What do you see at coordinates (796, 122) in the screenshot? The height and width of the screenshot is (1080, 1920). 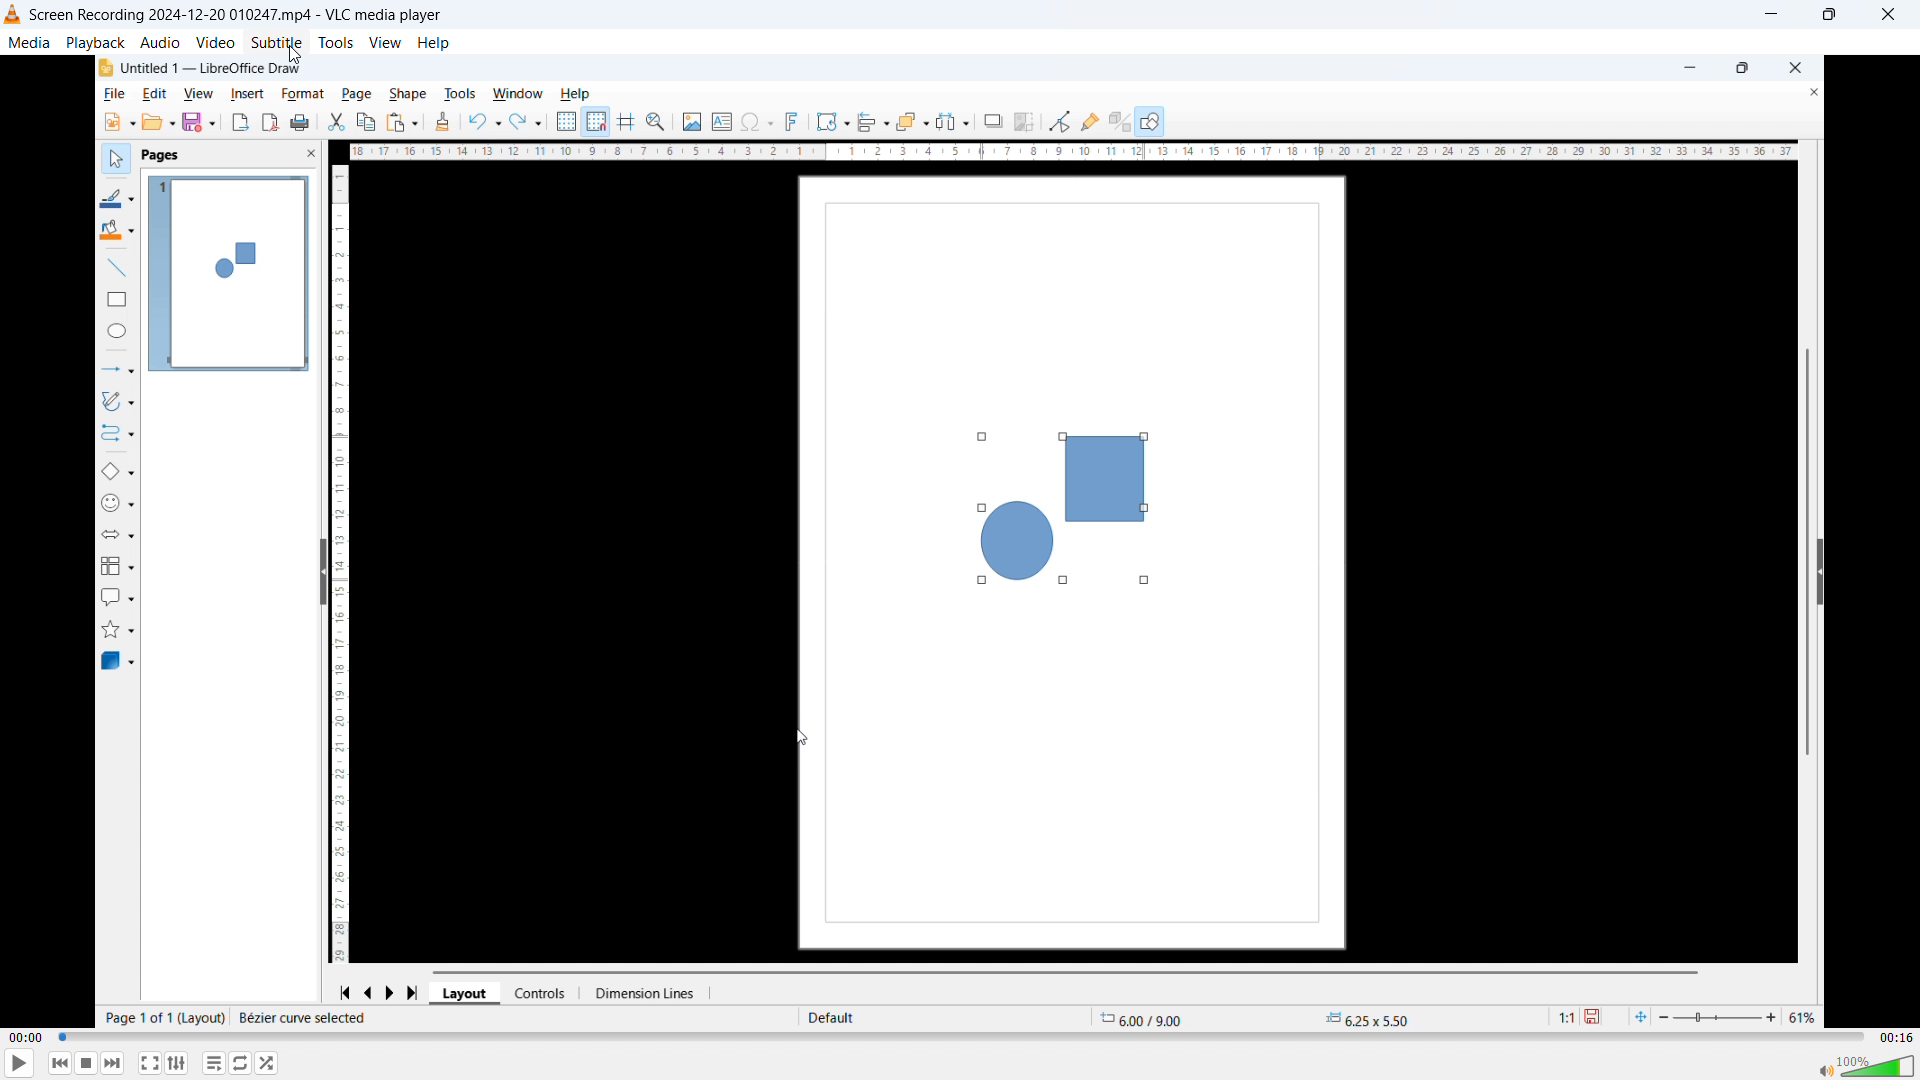 I see `fontwork text` at bounding box center [796, 122].